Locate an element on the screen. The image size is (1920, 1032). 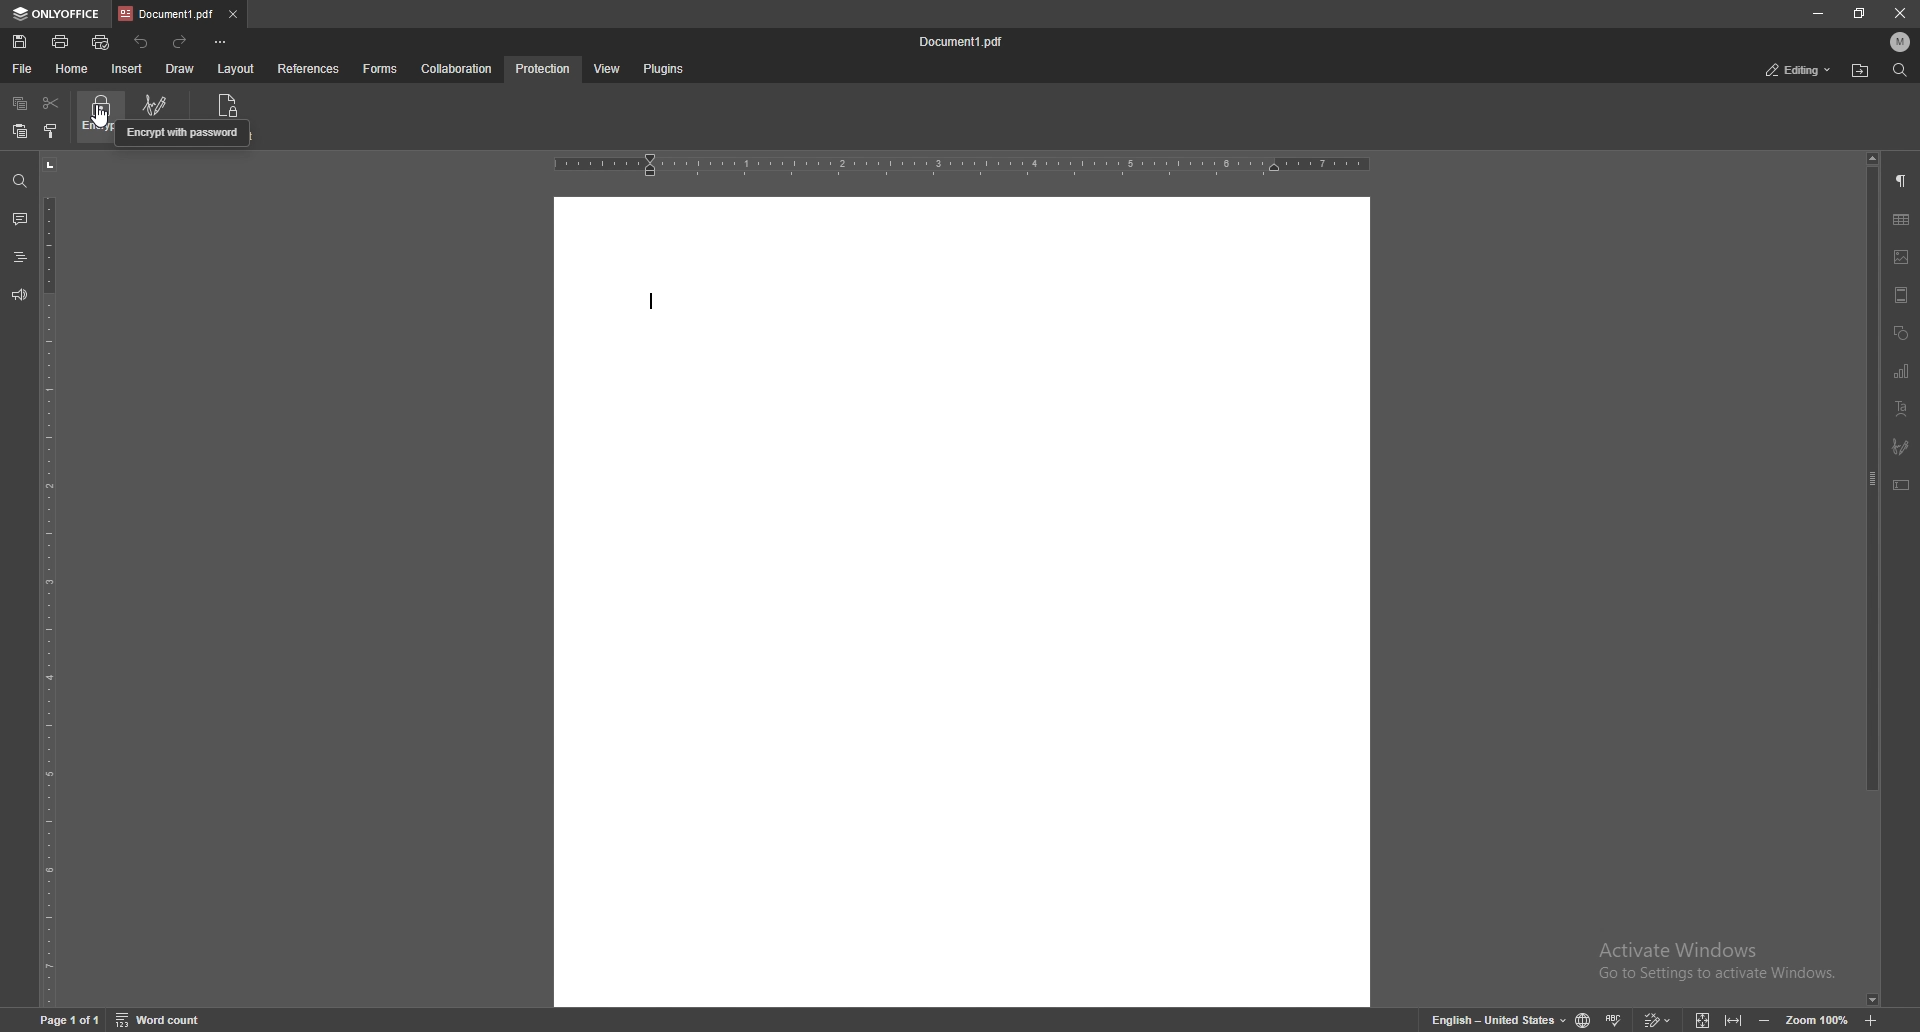
cut is located at coordinates (50, 102).